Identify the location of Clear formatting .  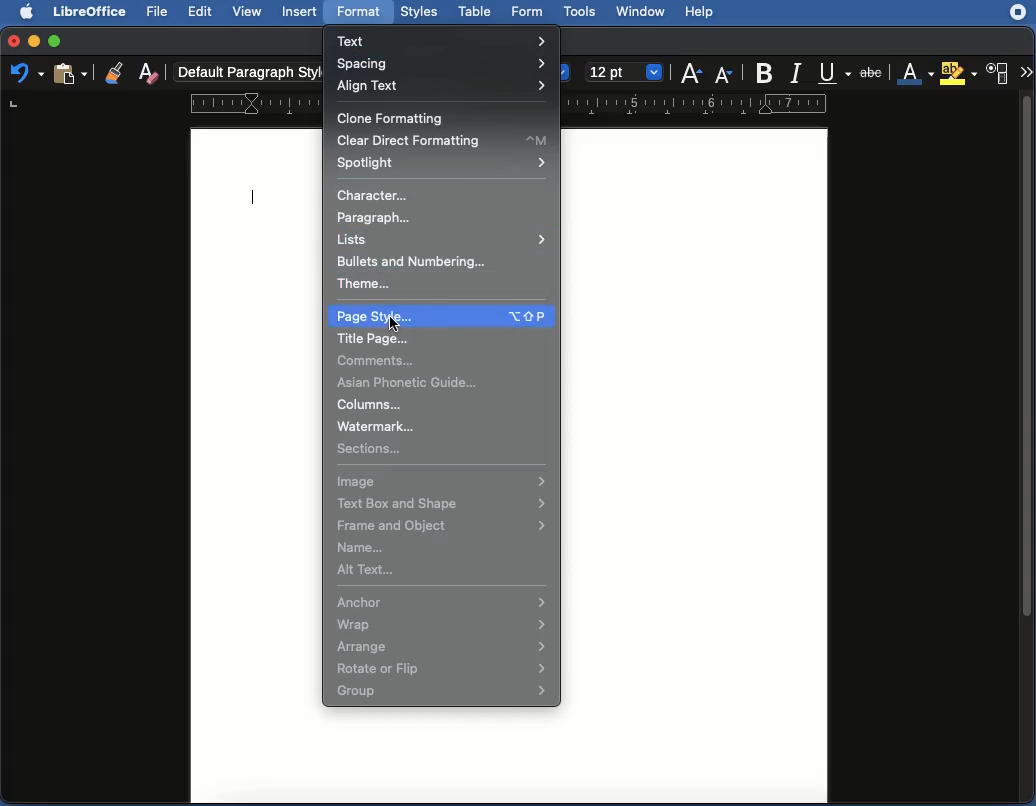
(148, 75).